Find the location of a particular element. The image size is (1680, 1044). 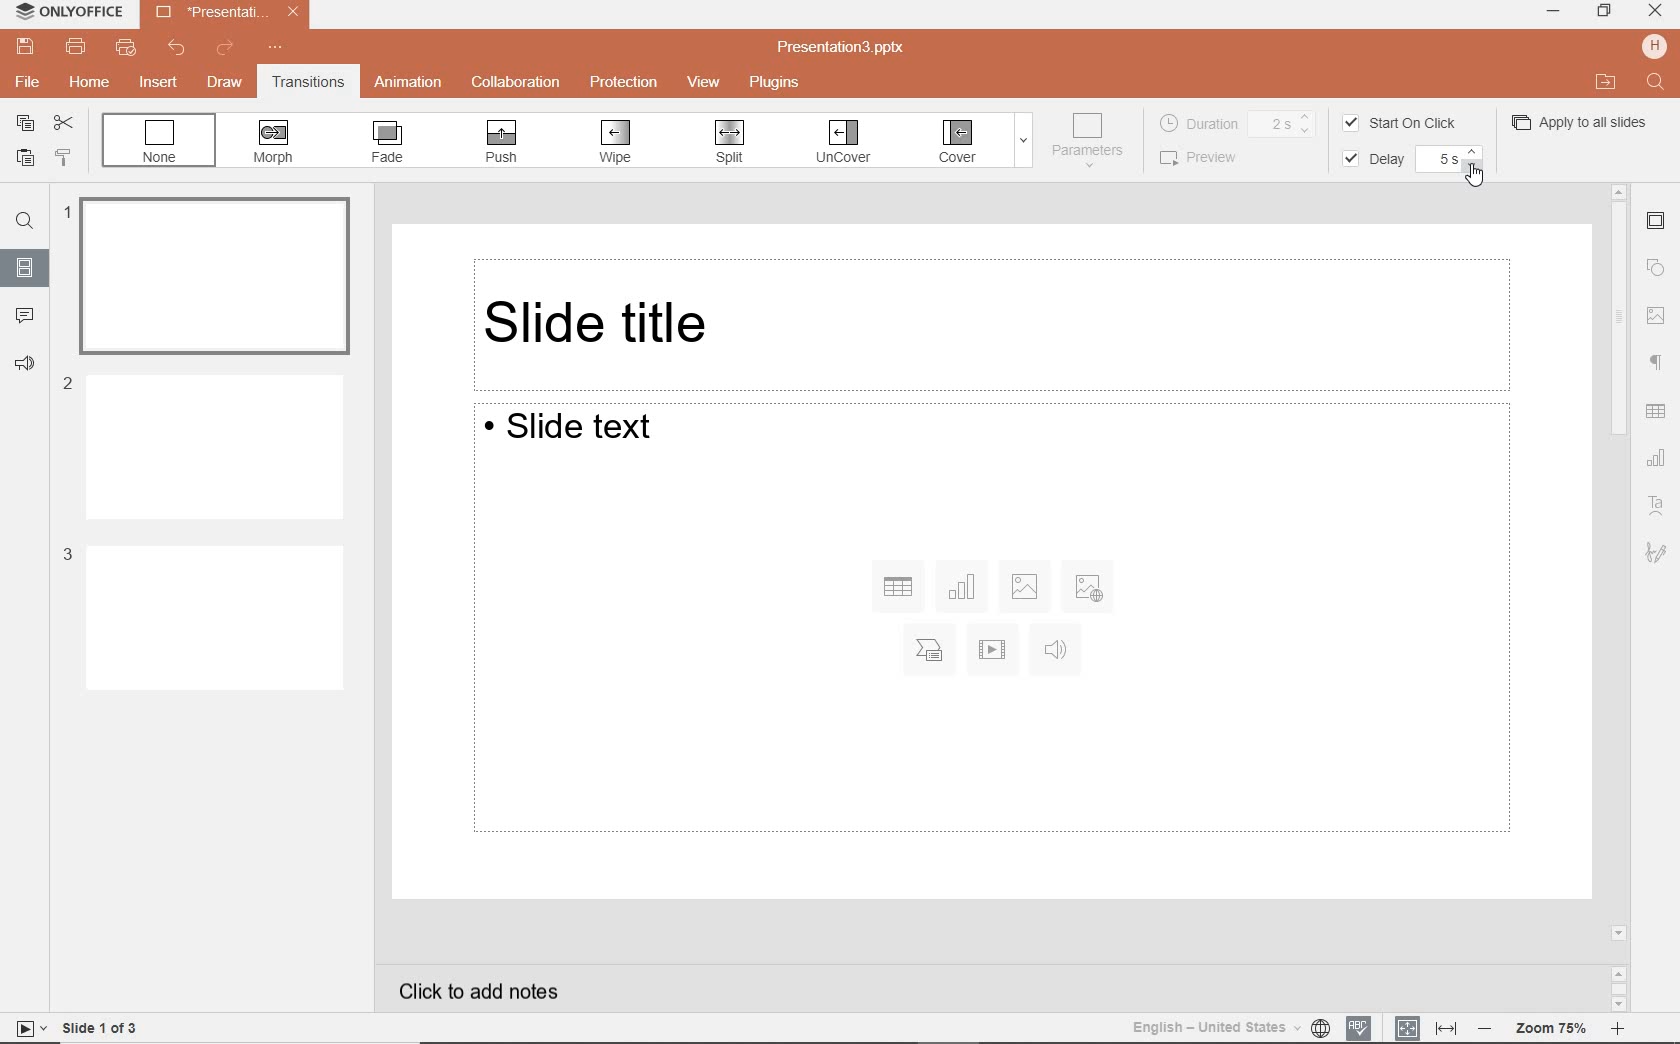

cut is located at coordinates (62, 125).